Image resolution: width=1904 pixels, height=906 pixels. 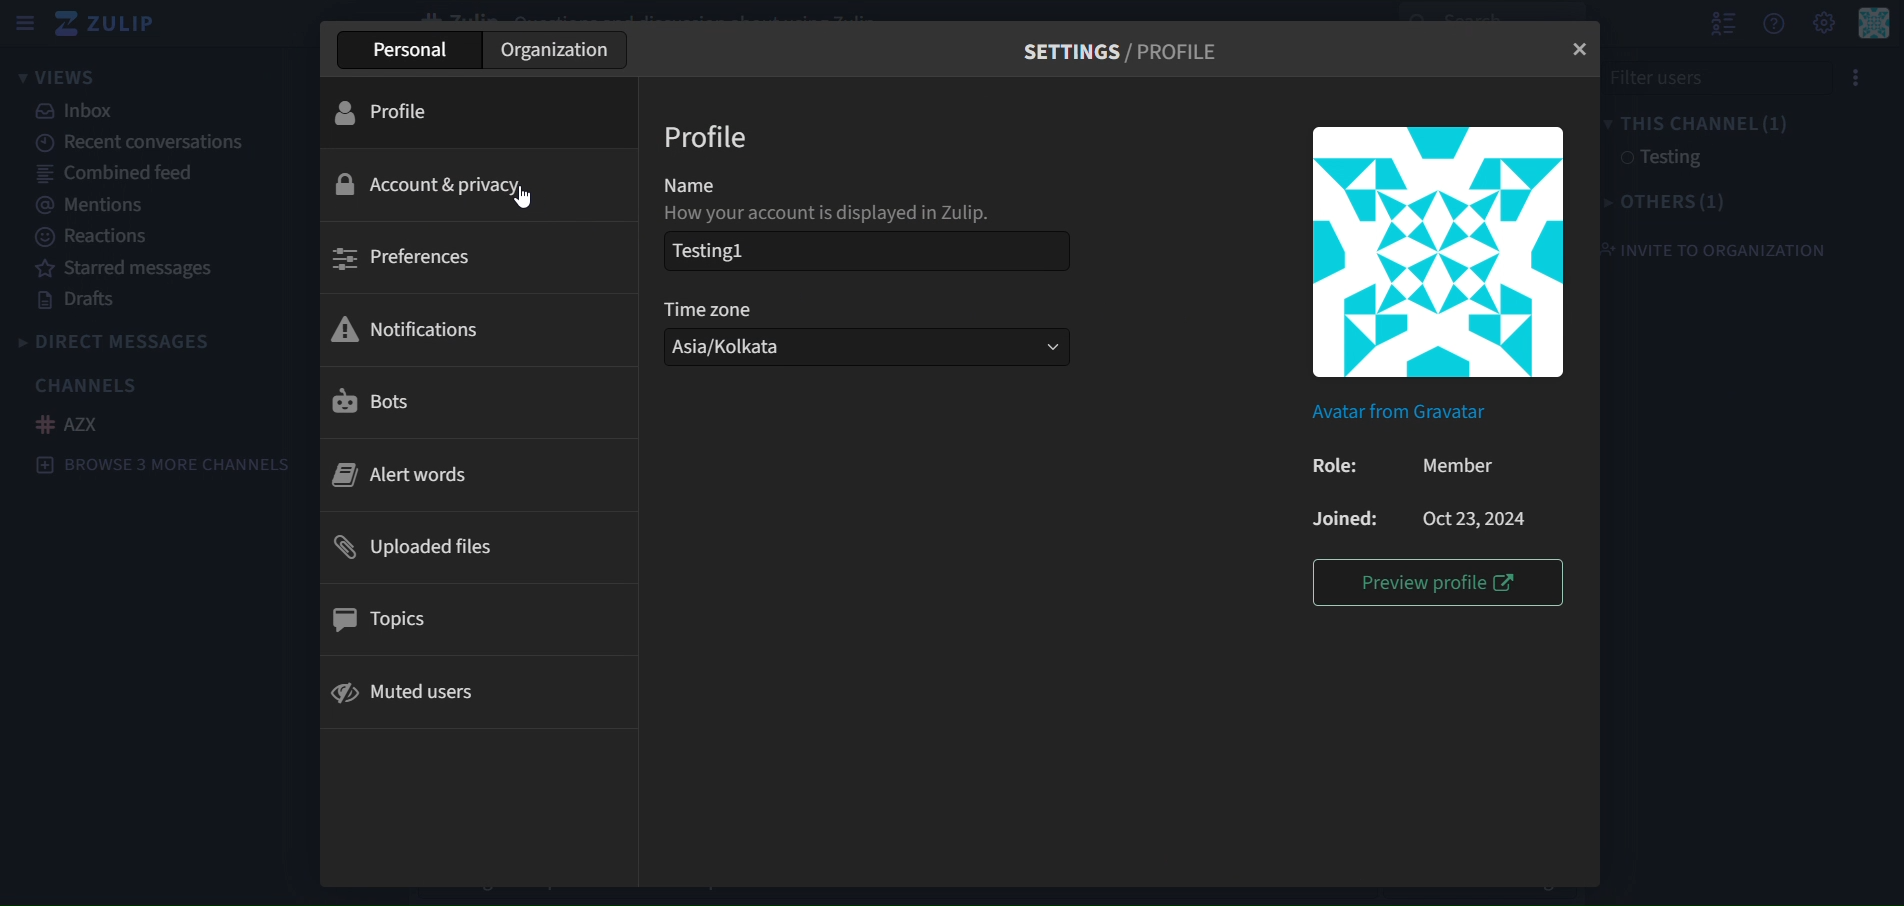 What do you see at coordinates (418, 257) in the screenshot?
I see `preferences` at bounding box center [418, 257].